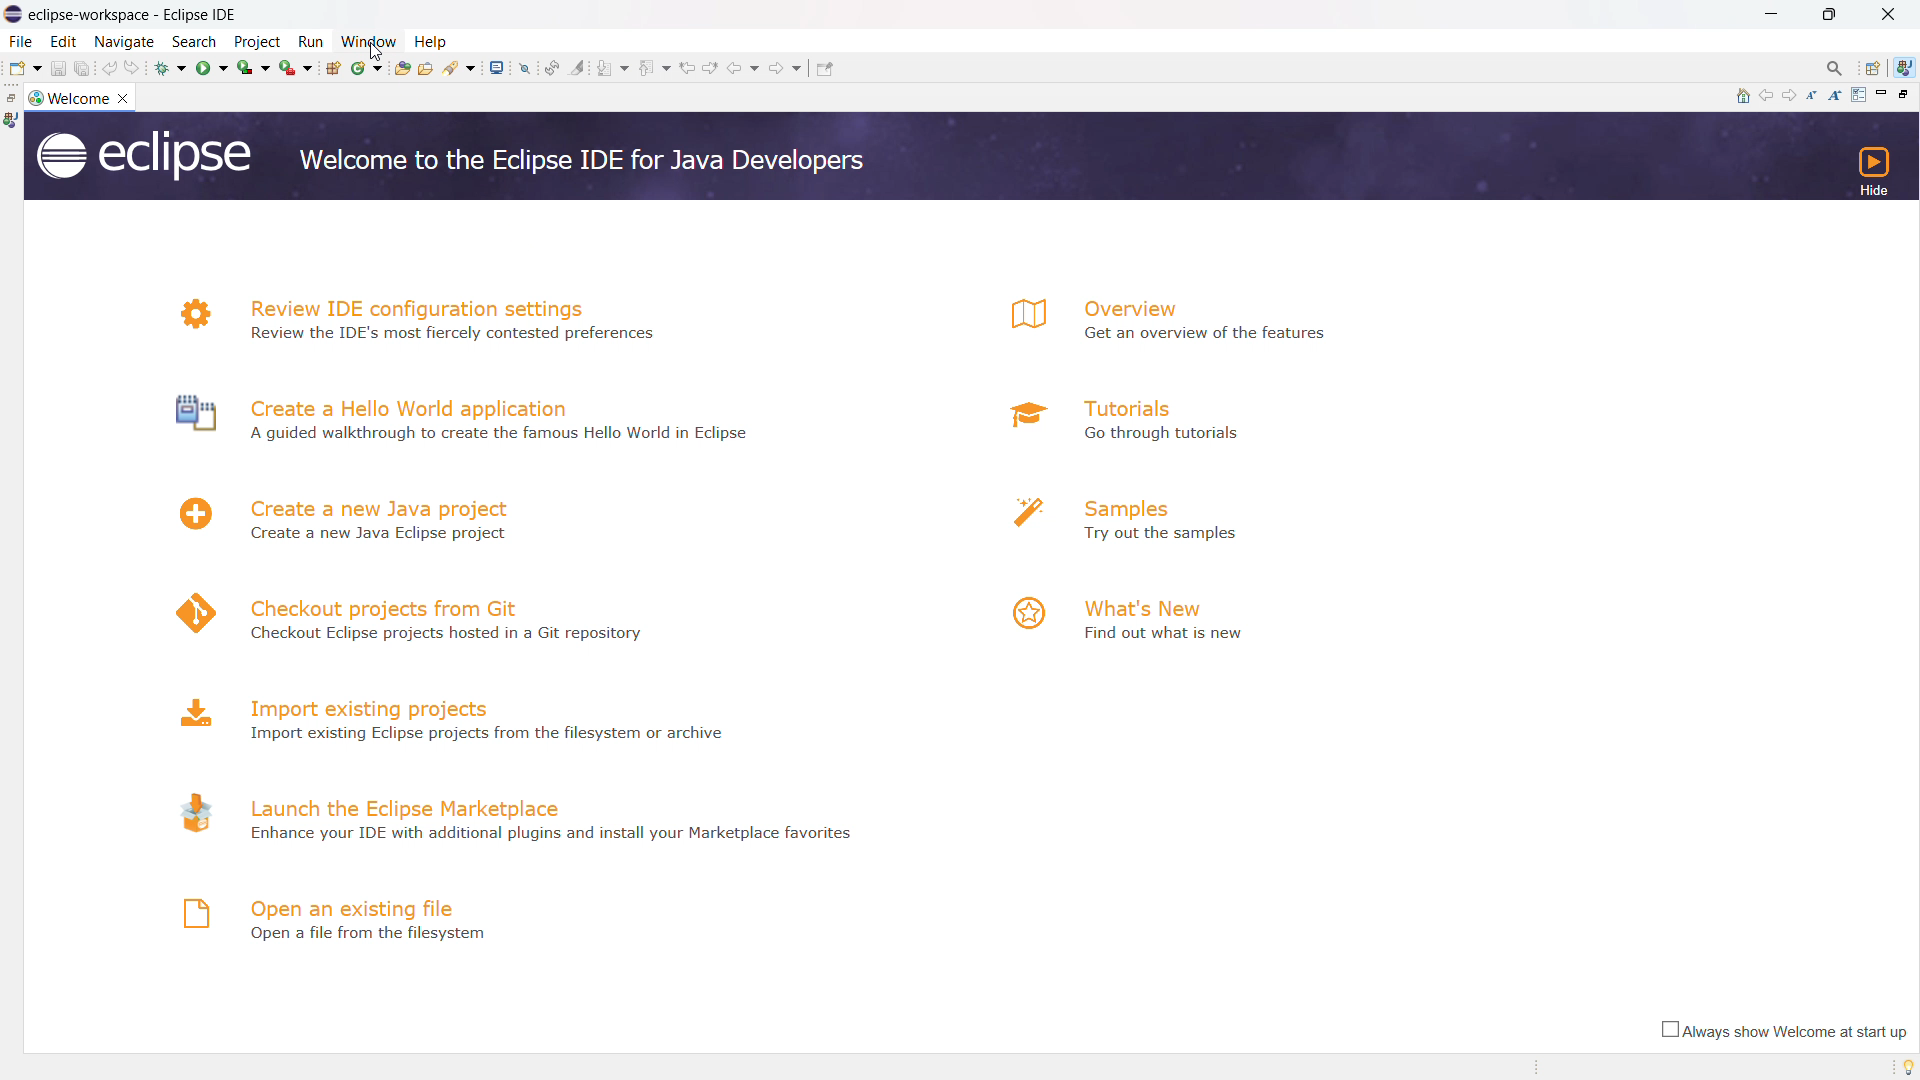 This screenshot has width=1920, height=1080. I want to click on logo, so click(190, 811).